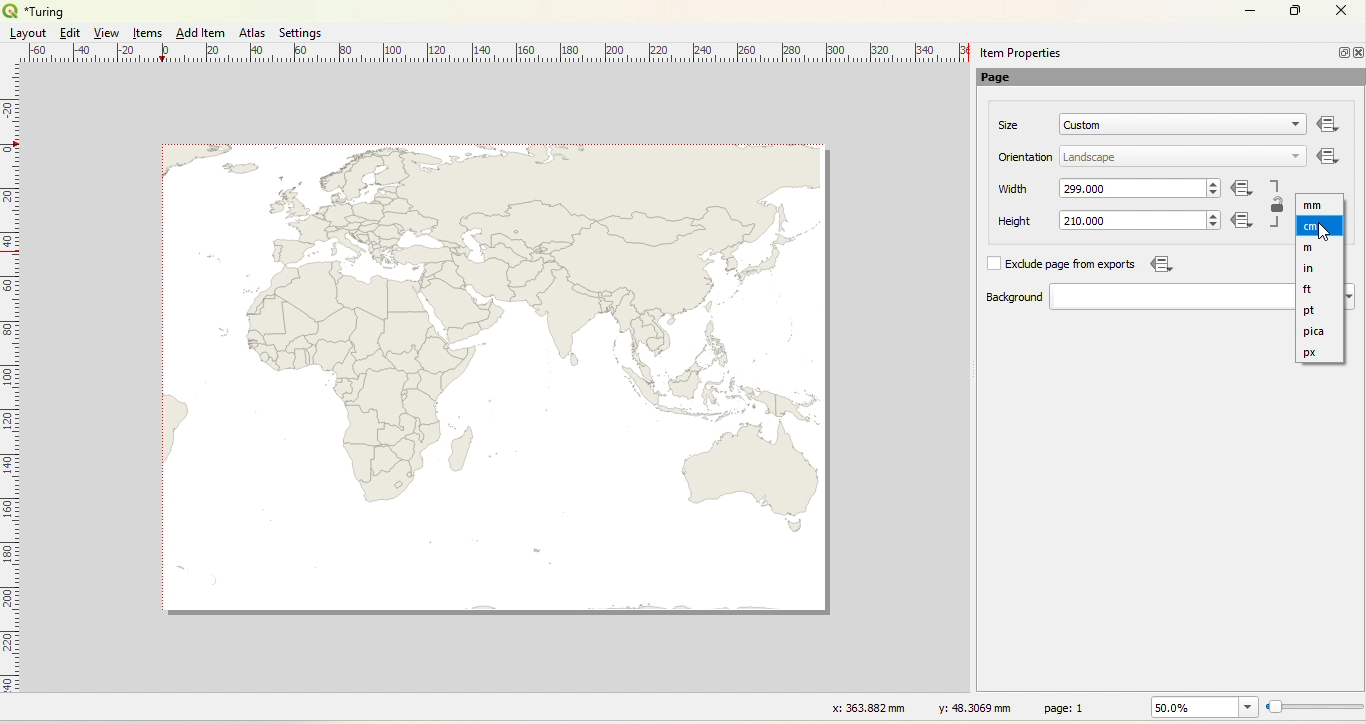 This screenshot has height=724, width=1366. What do you see at coordinates (108, 33) in the screenshot?
I see `View` at bounding box center [108, 33].